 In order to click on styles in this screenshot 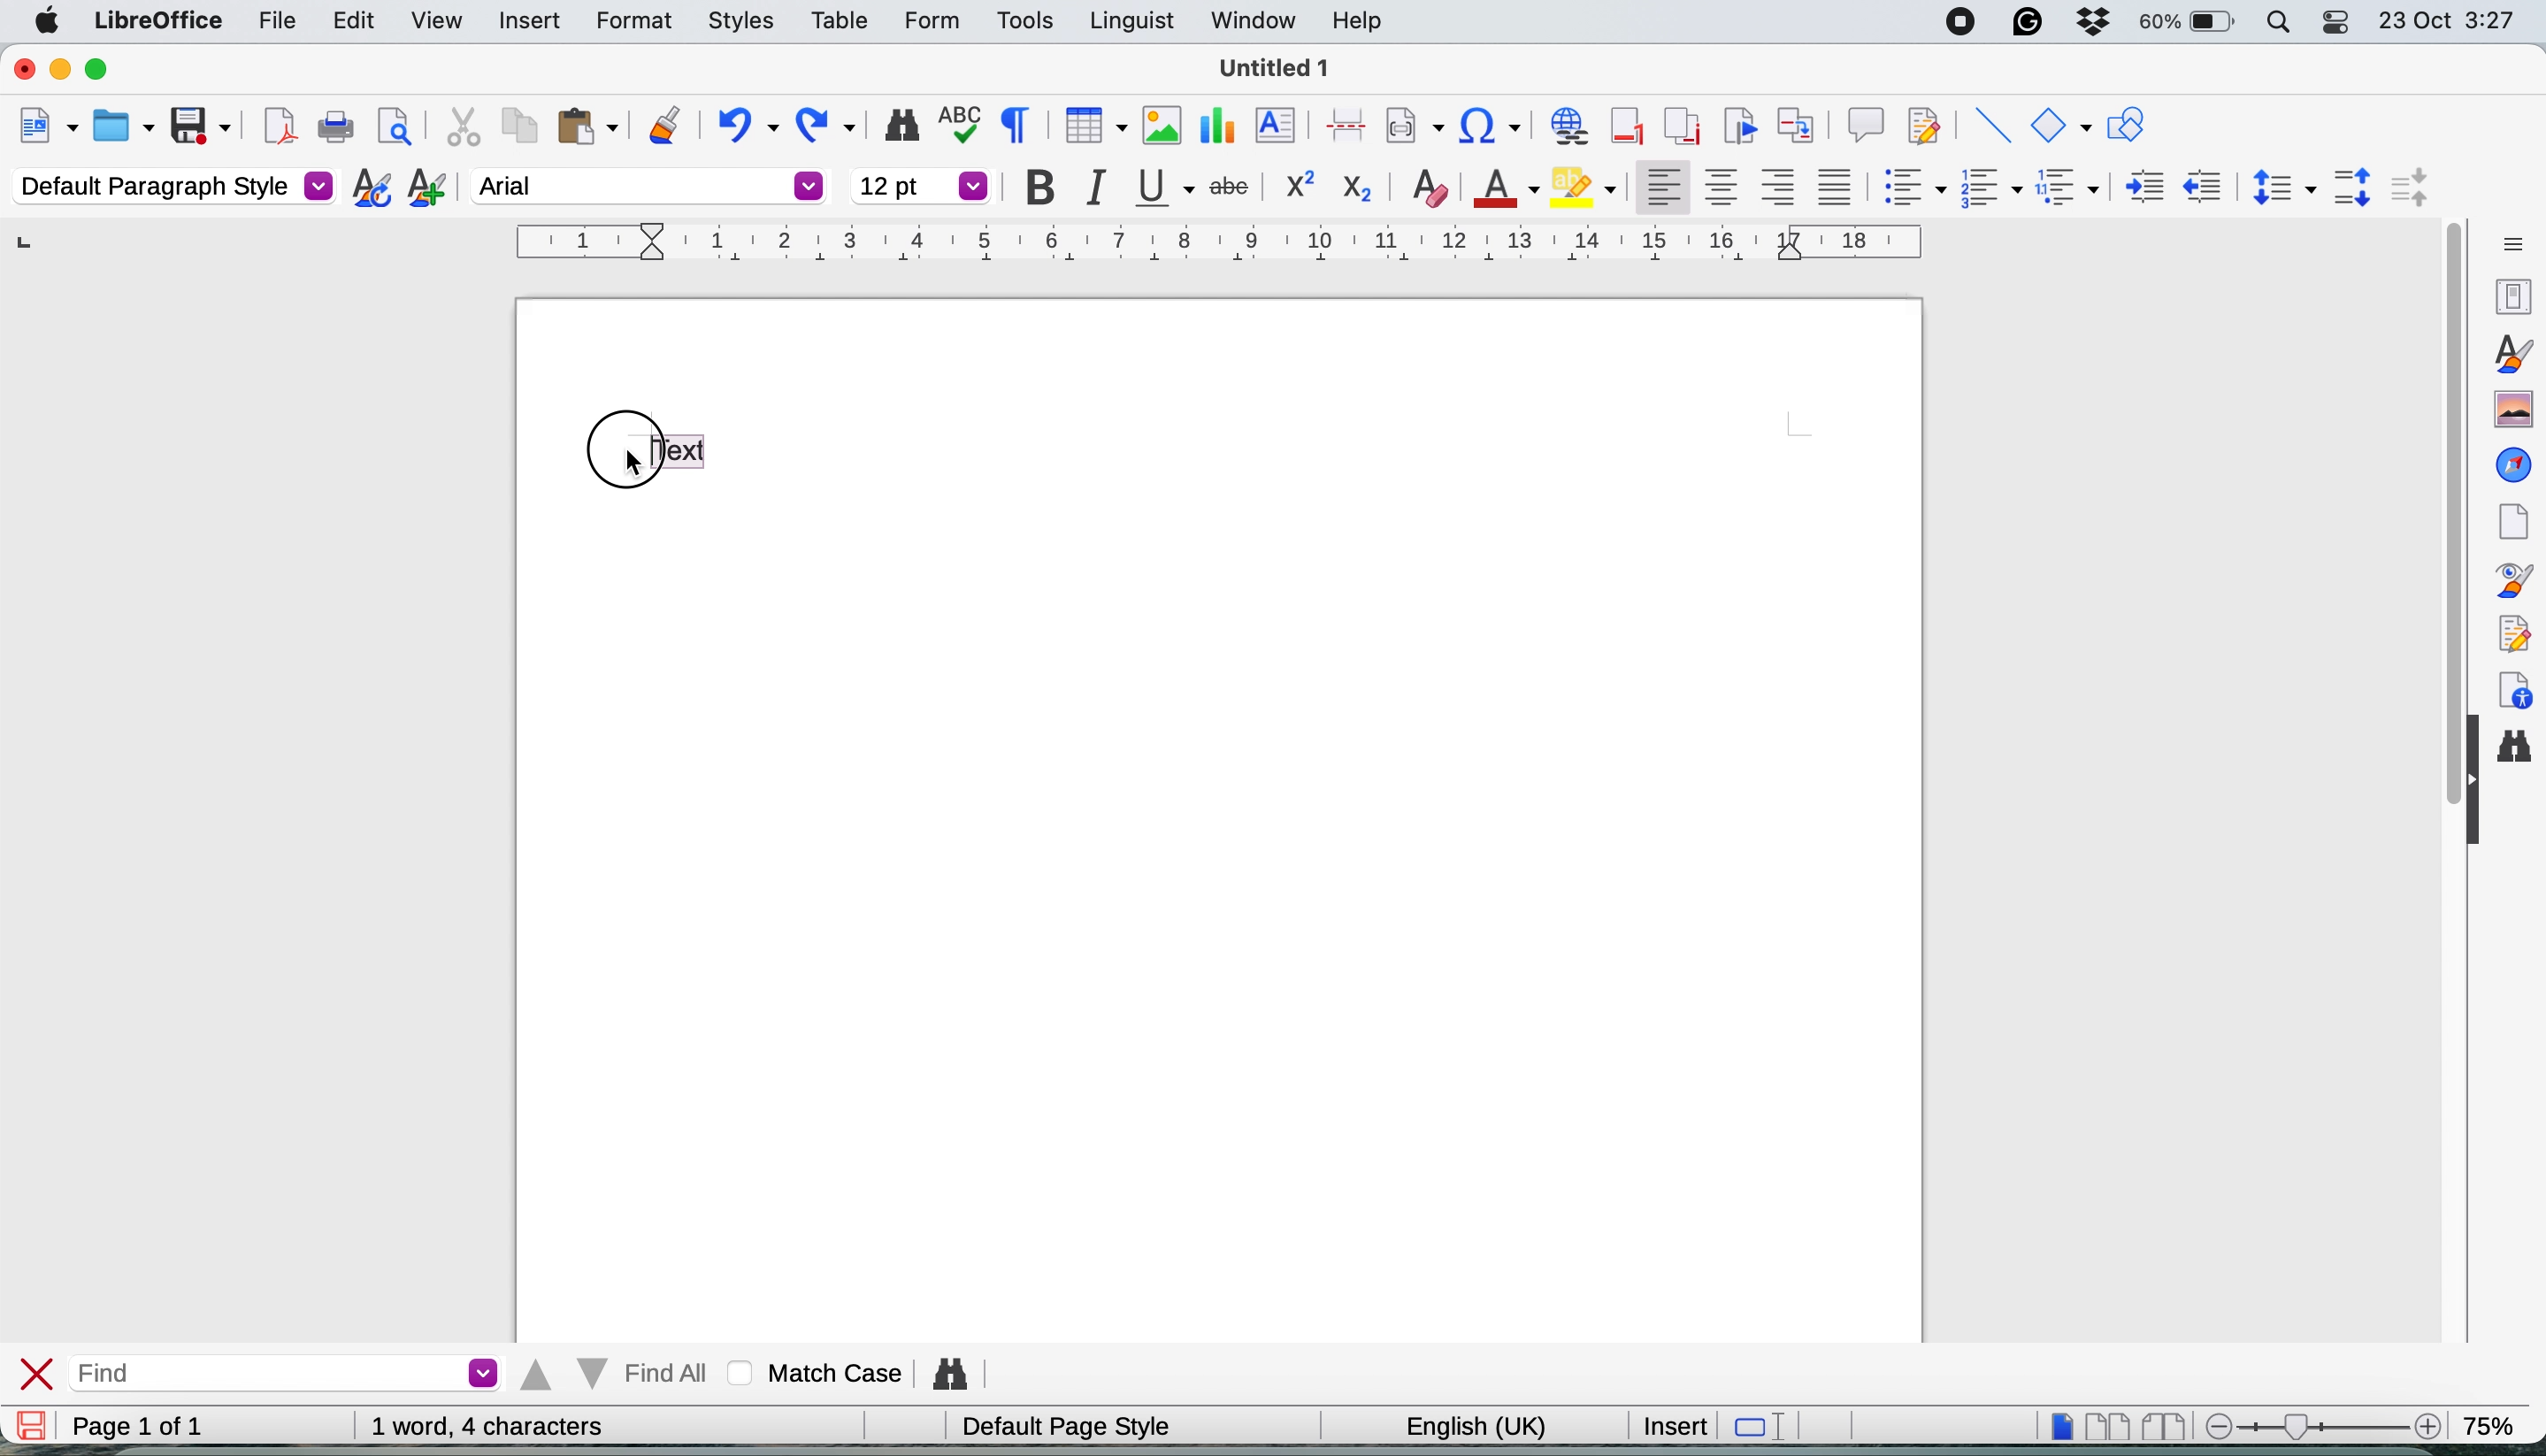, I will do `click(2511, 352)`.